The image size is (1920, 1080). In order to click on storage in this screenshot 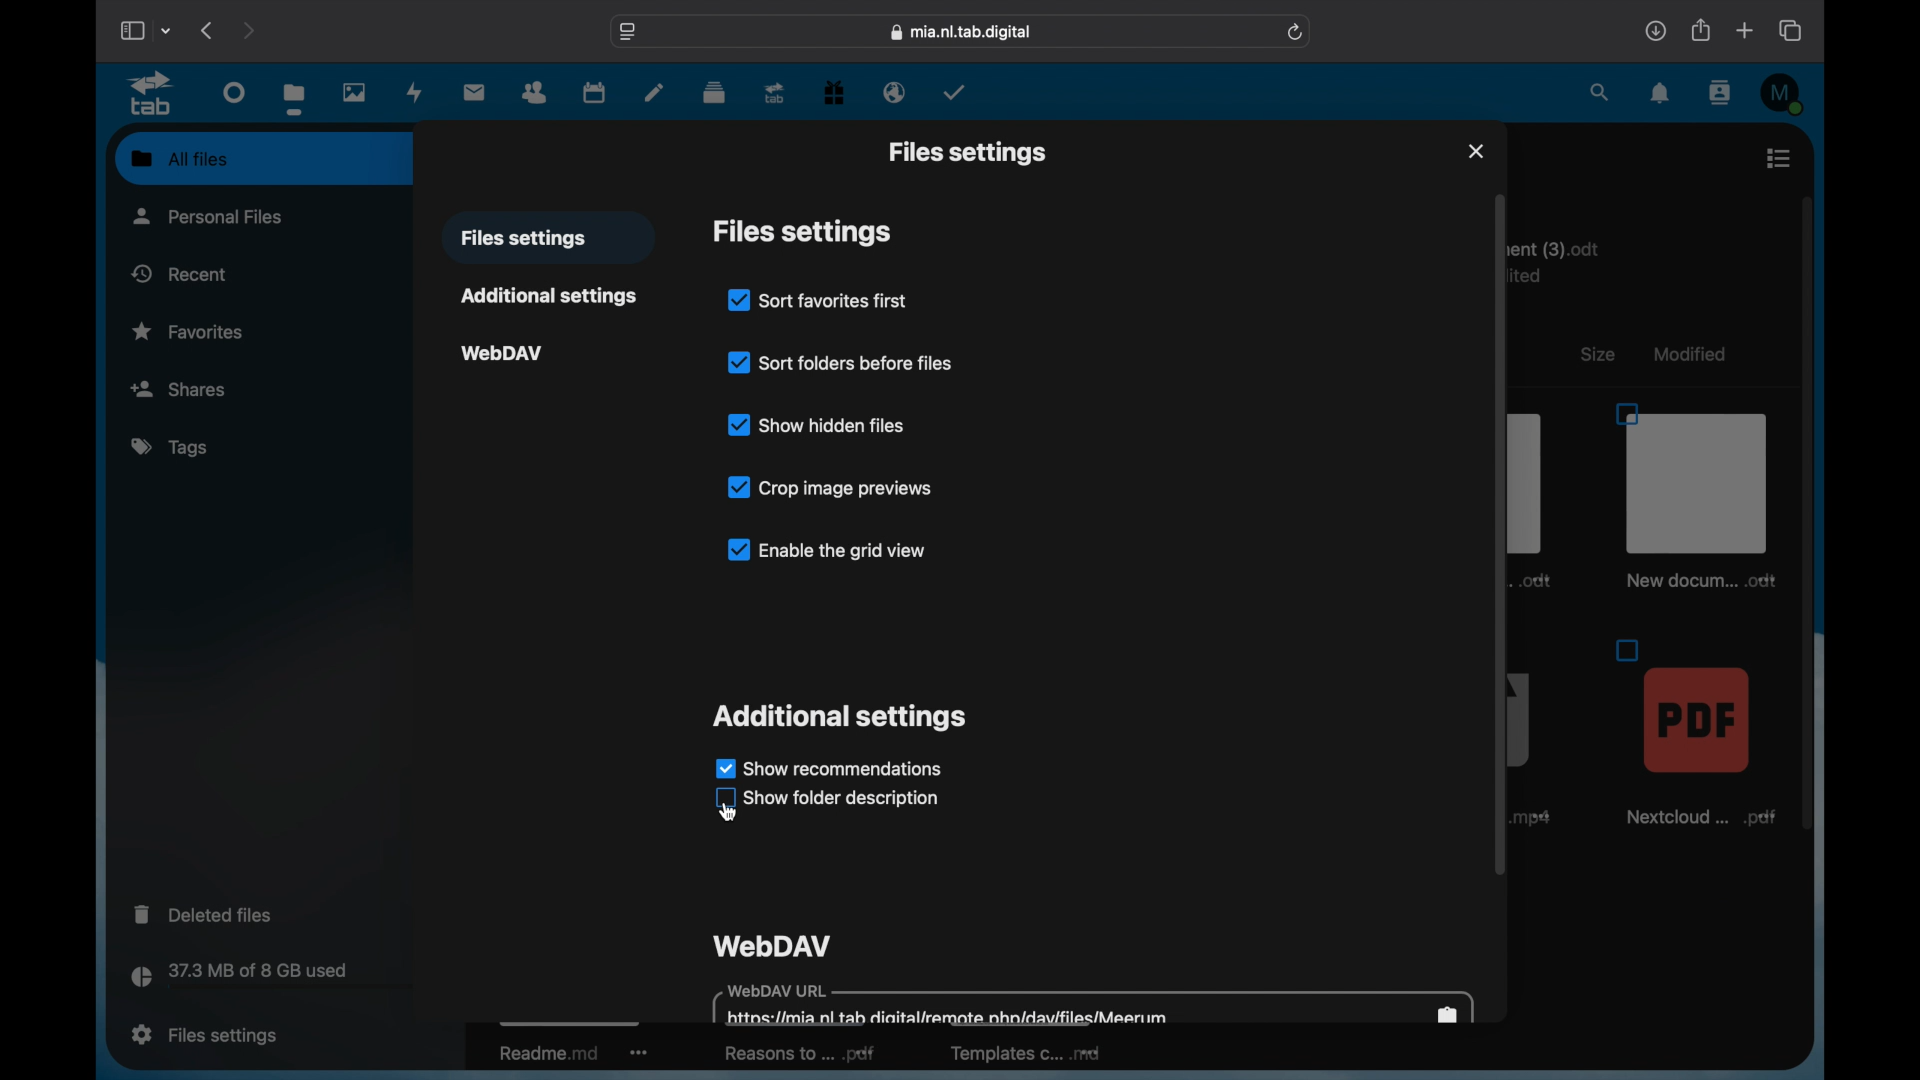, I will do `click(280, 978)`.